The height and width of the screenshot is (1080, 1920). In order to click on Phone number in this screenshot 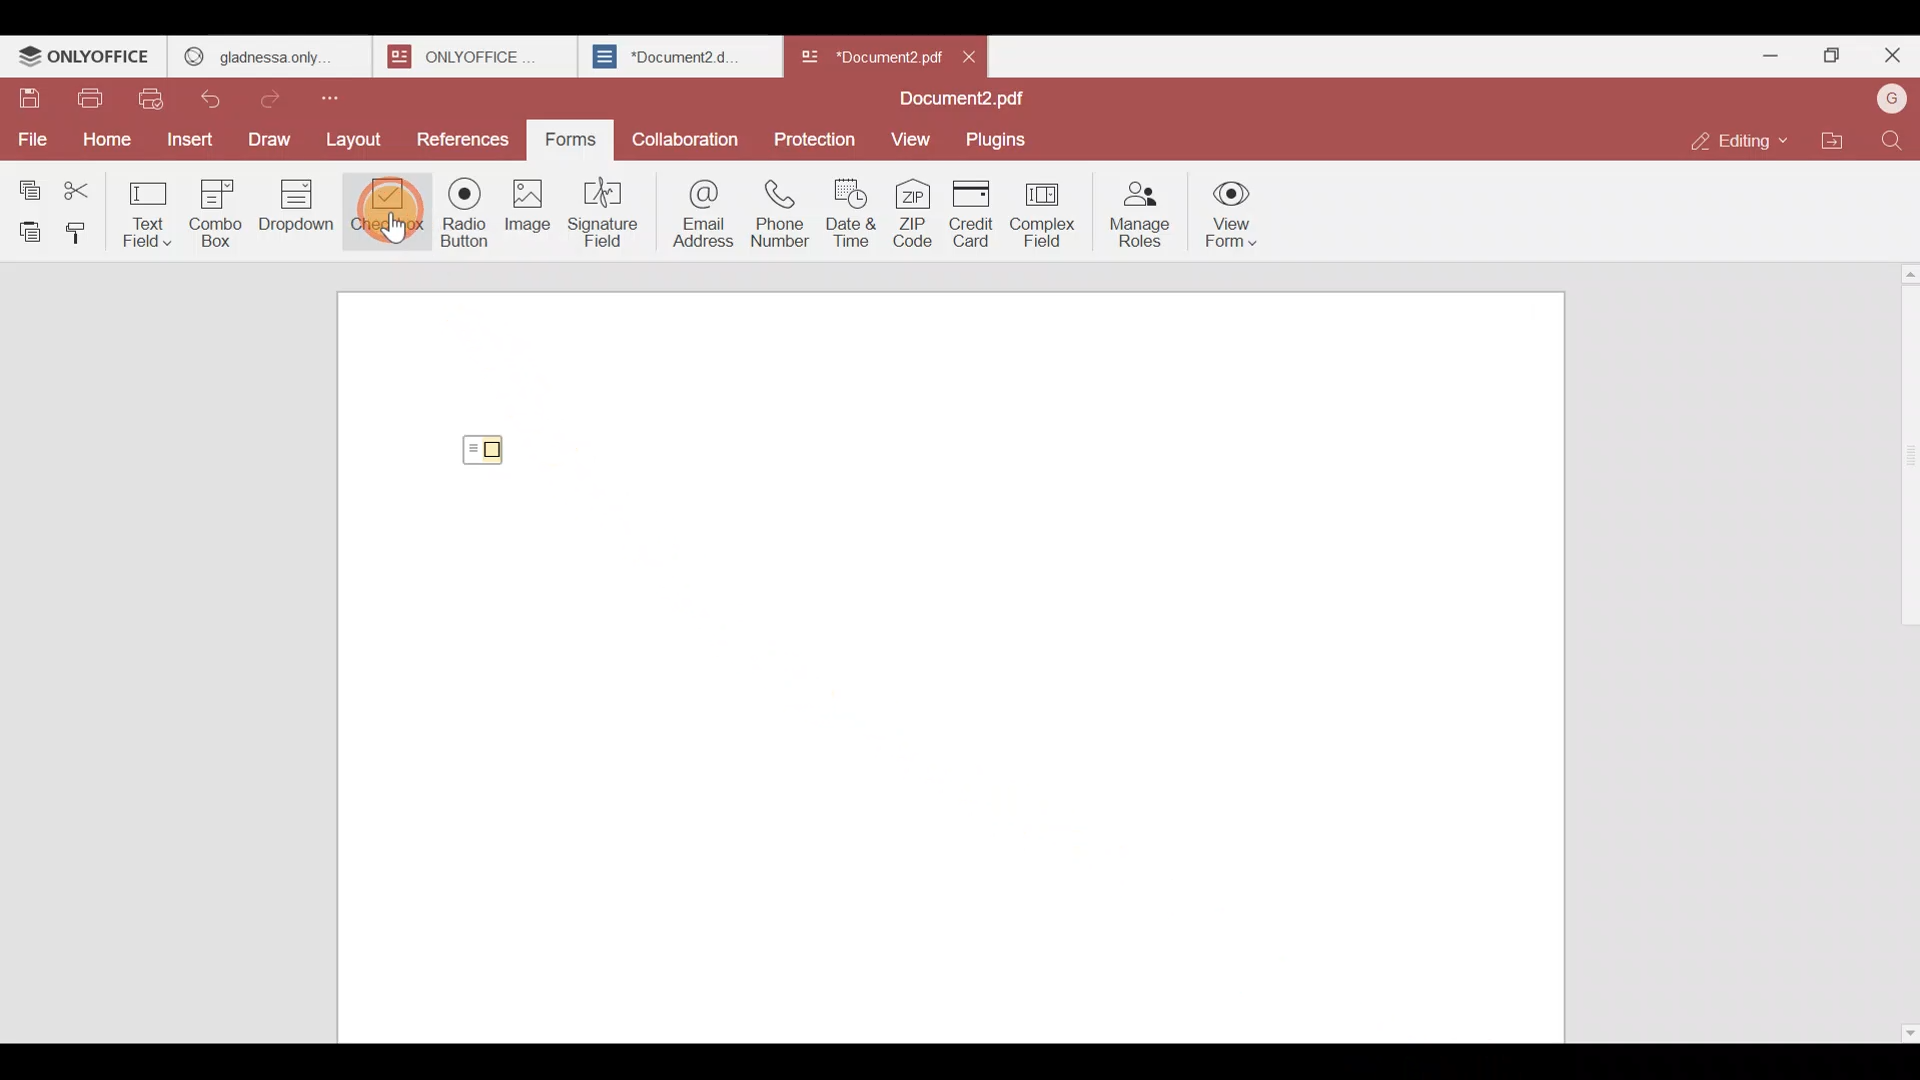, I will do `click(782, 214)`.